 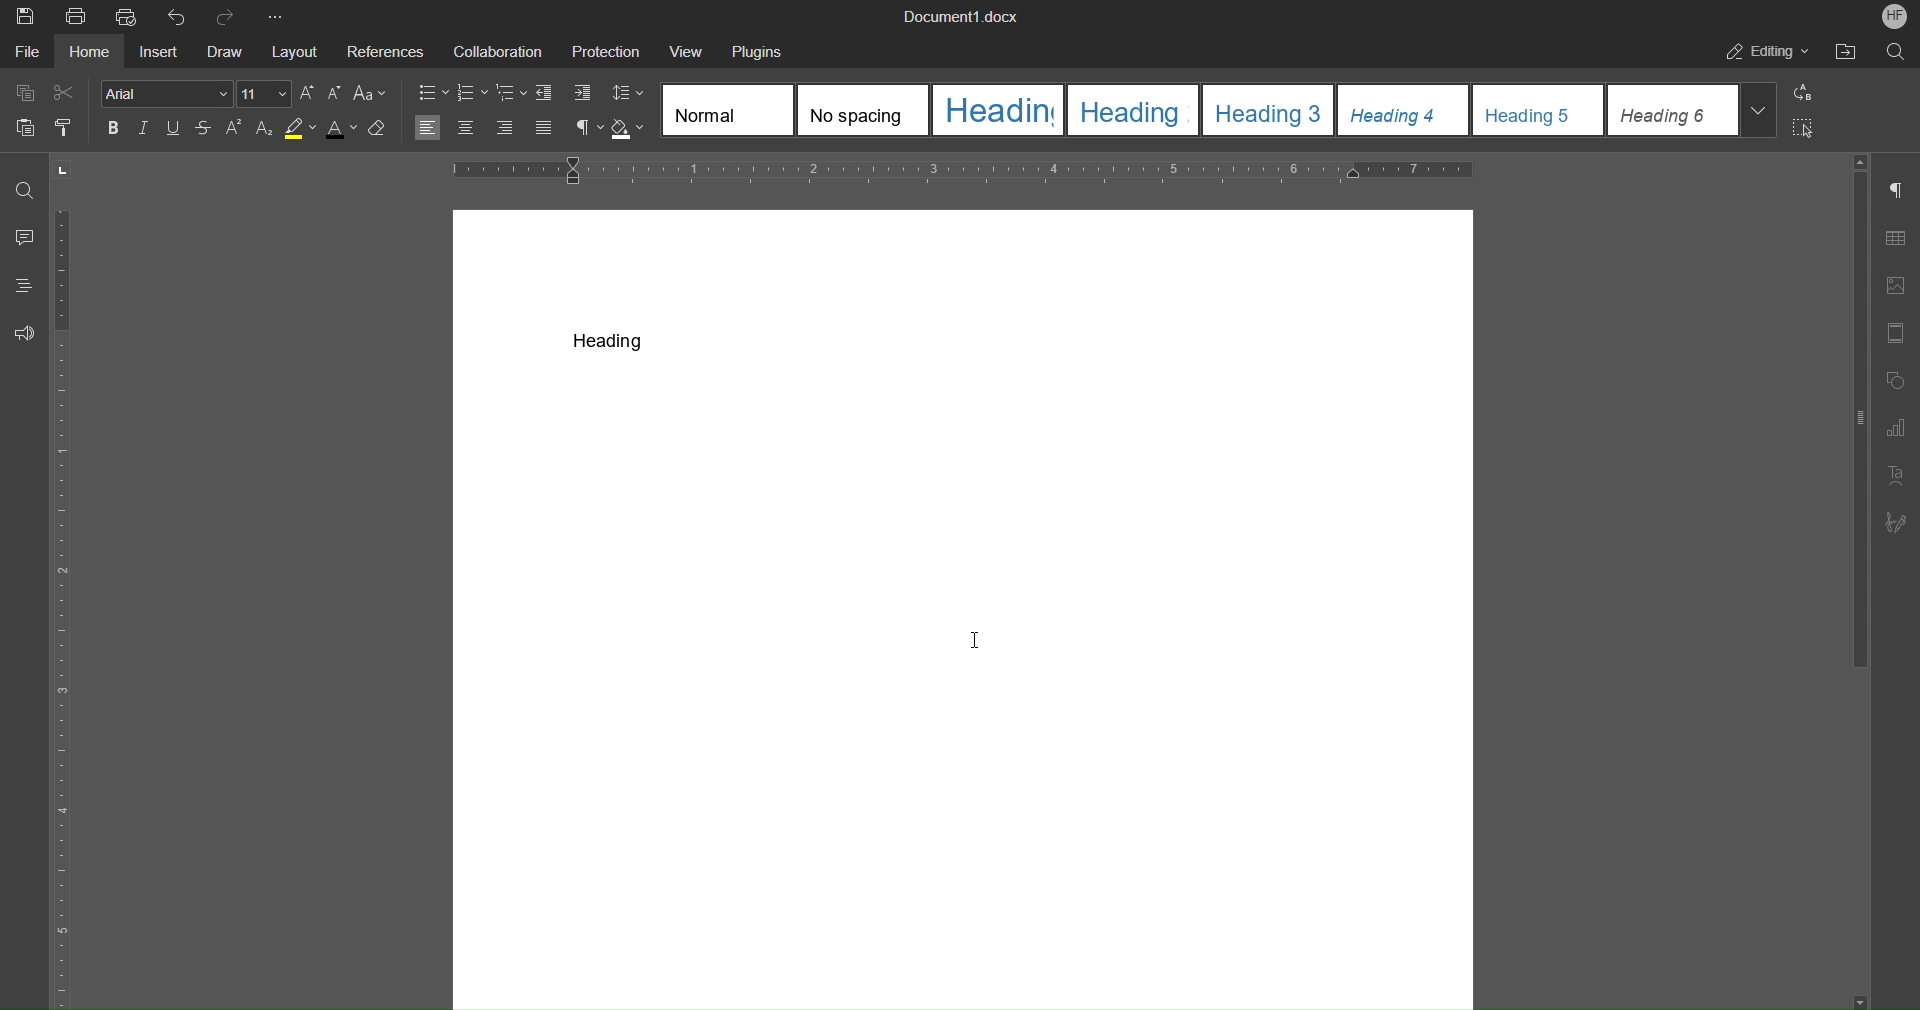 I want to click on Copy Style, so click(x=70, y=126).